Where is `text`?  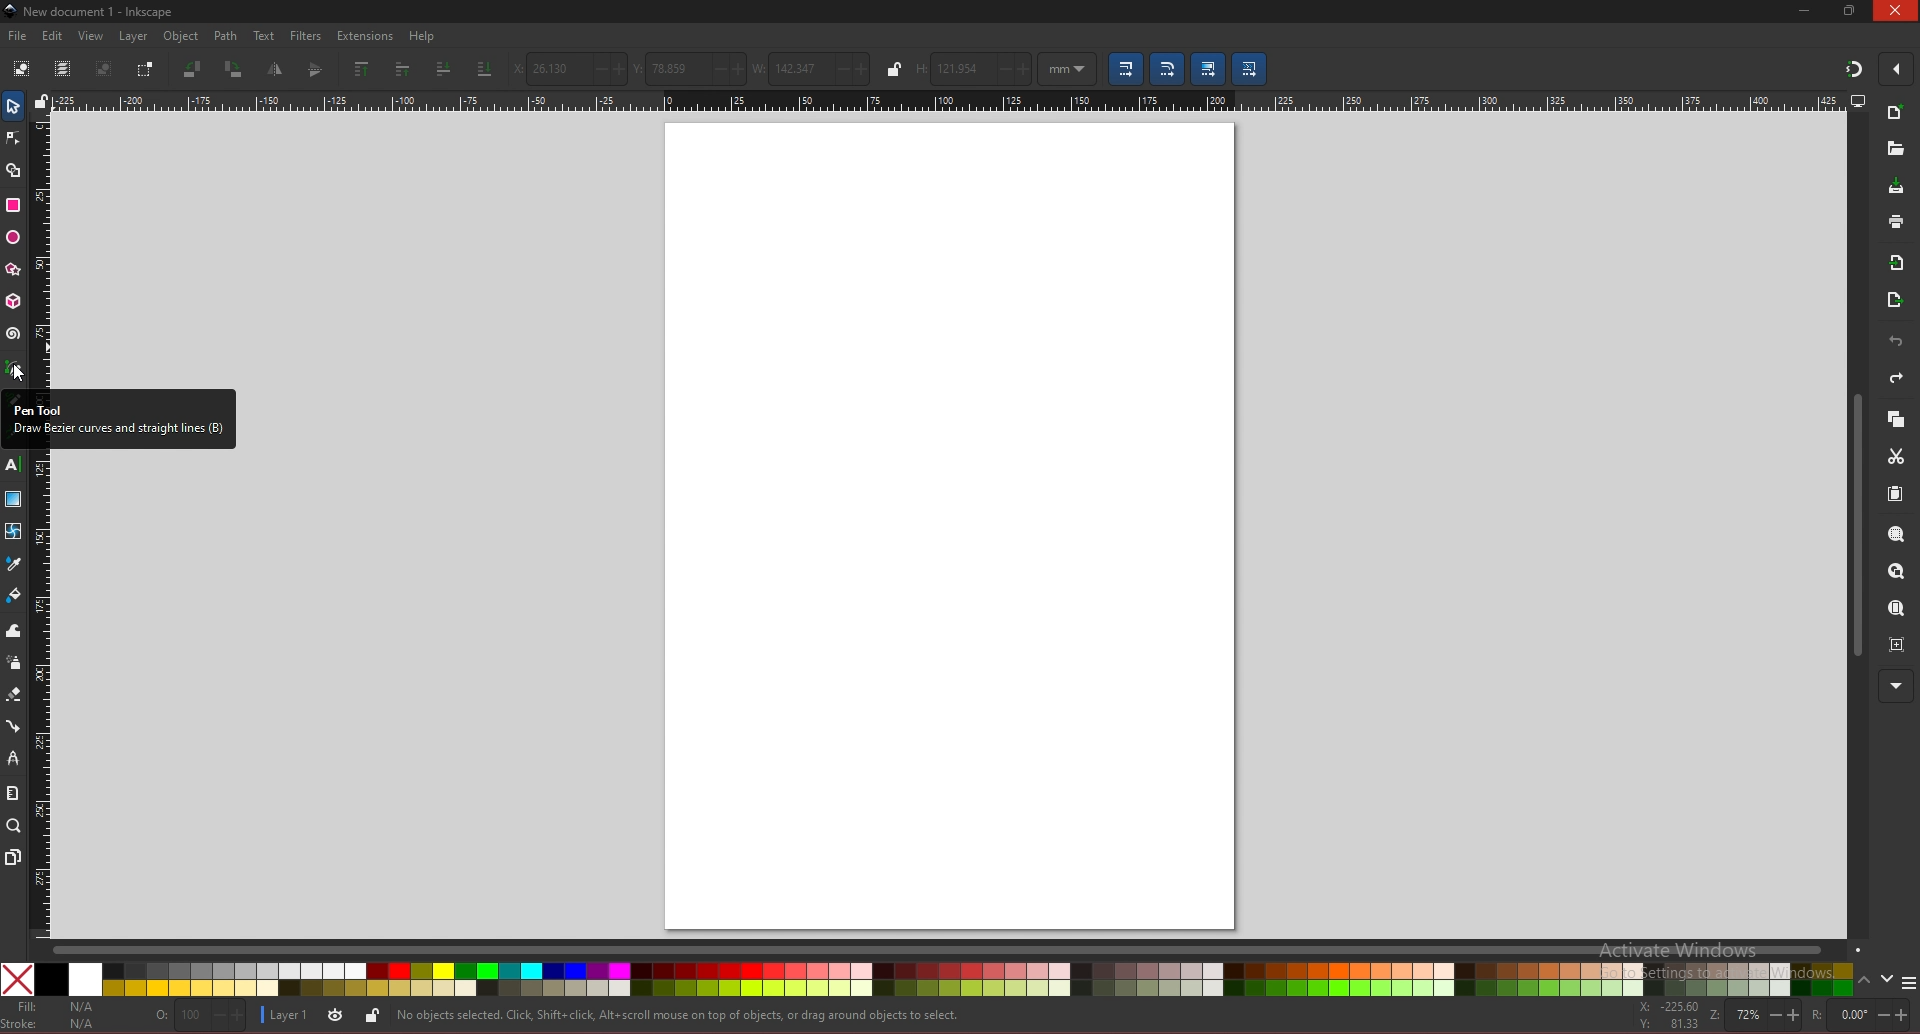 text is located at coordinates (264, 36).